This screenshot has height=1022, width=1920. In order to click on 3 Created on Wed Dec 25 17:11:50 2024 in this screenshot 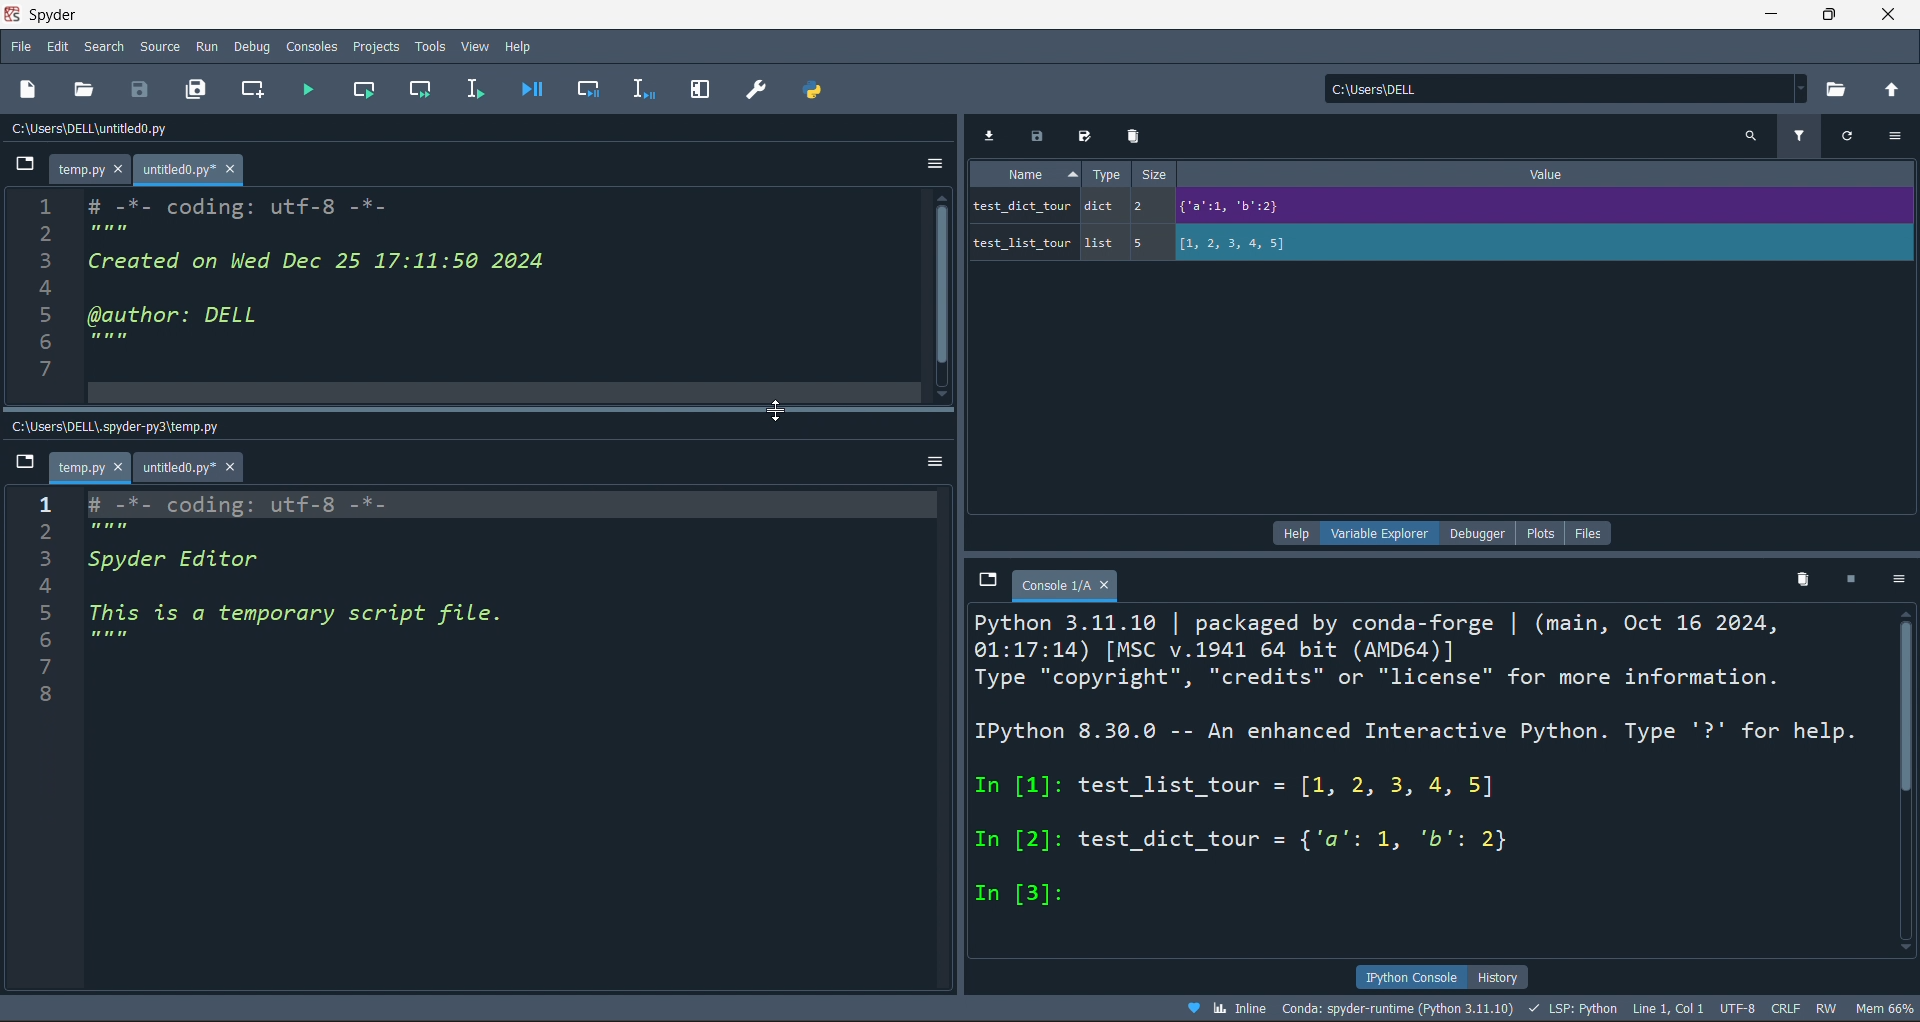, I will do `click(305, 261)`.